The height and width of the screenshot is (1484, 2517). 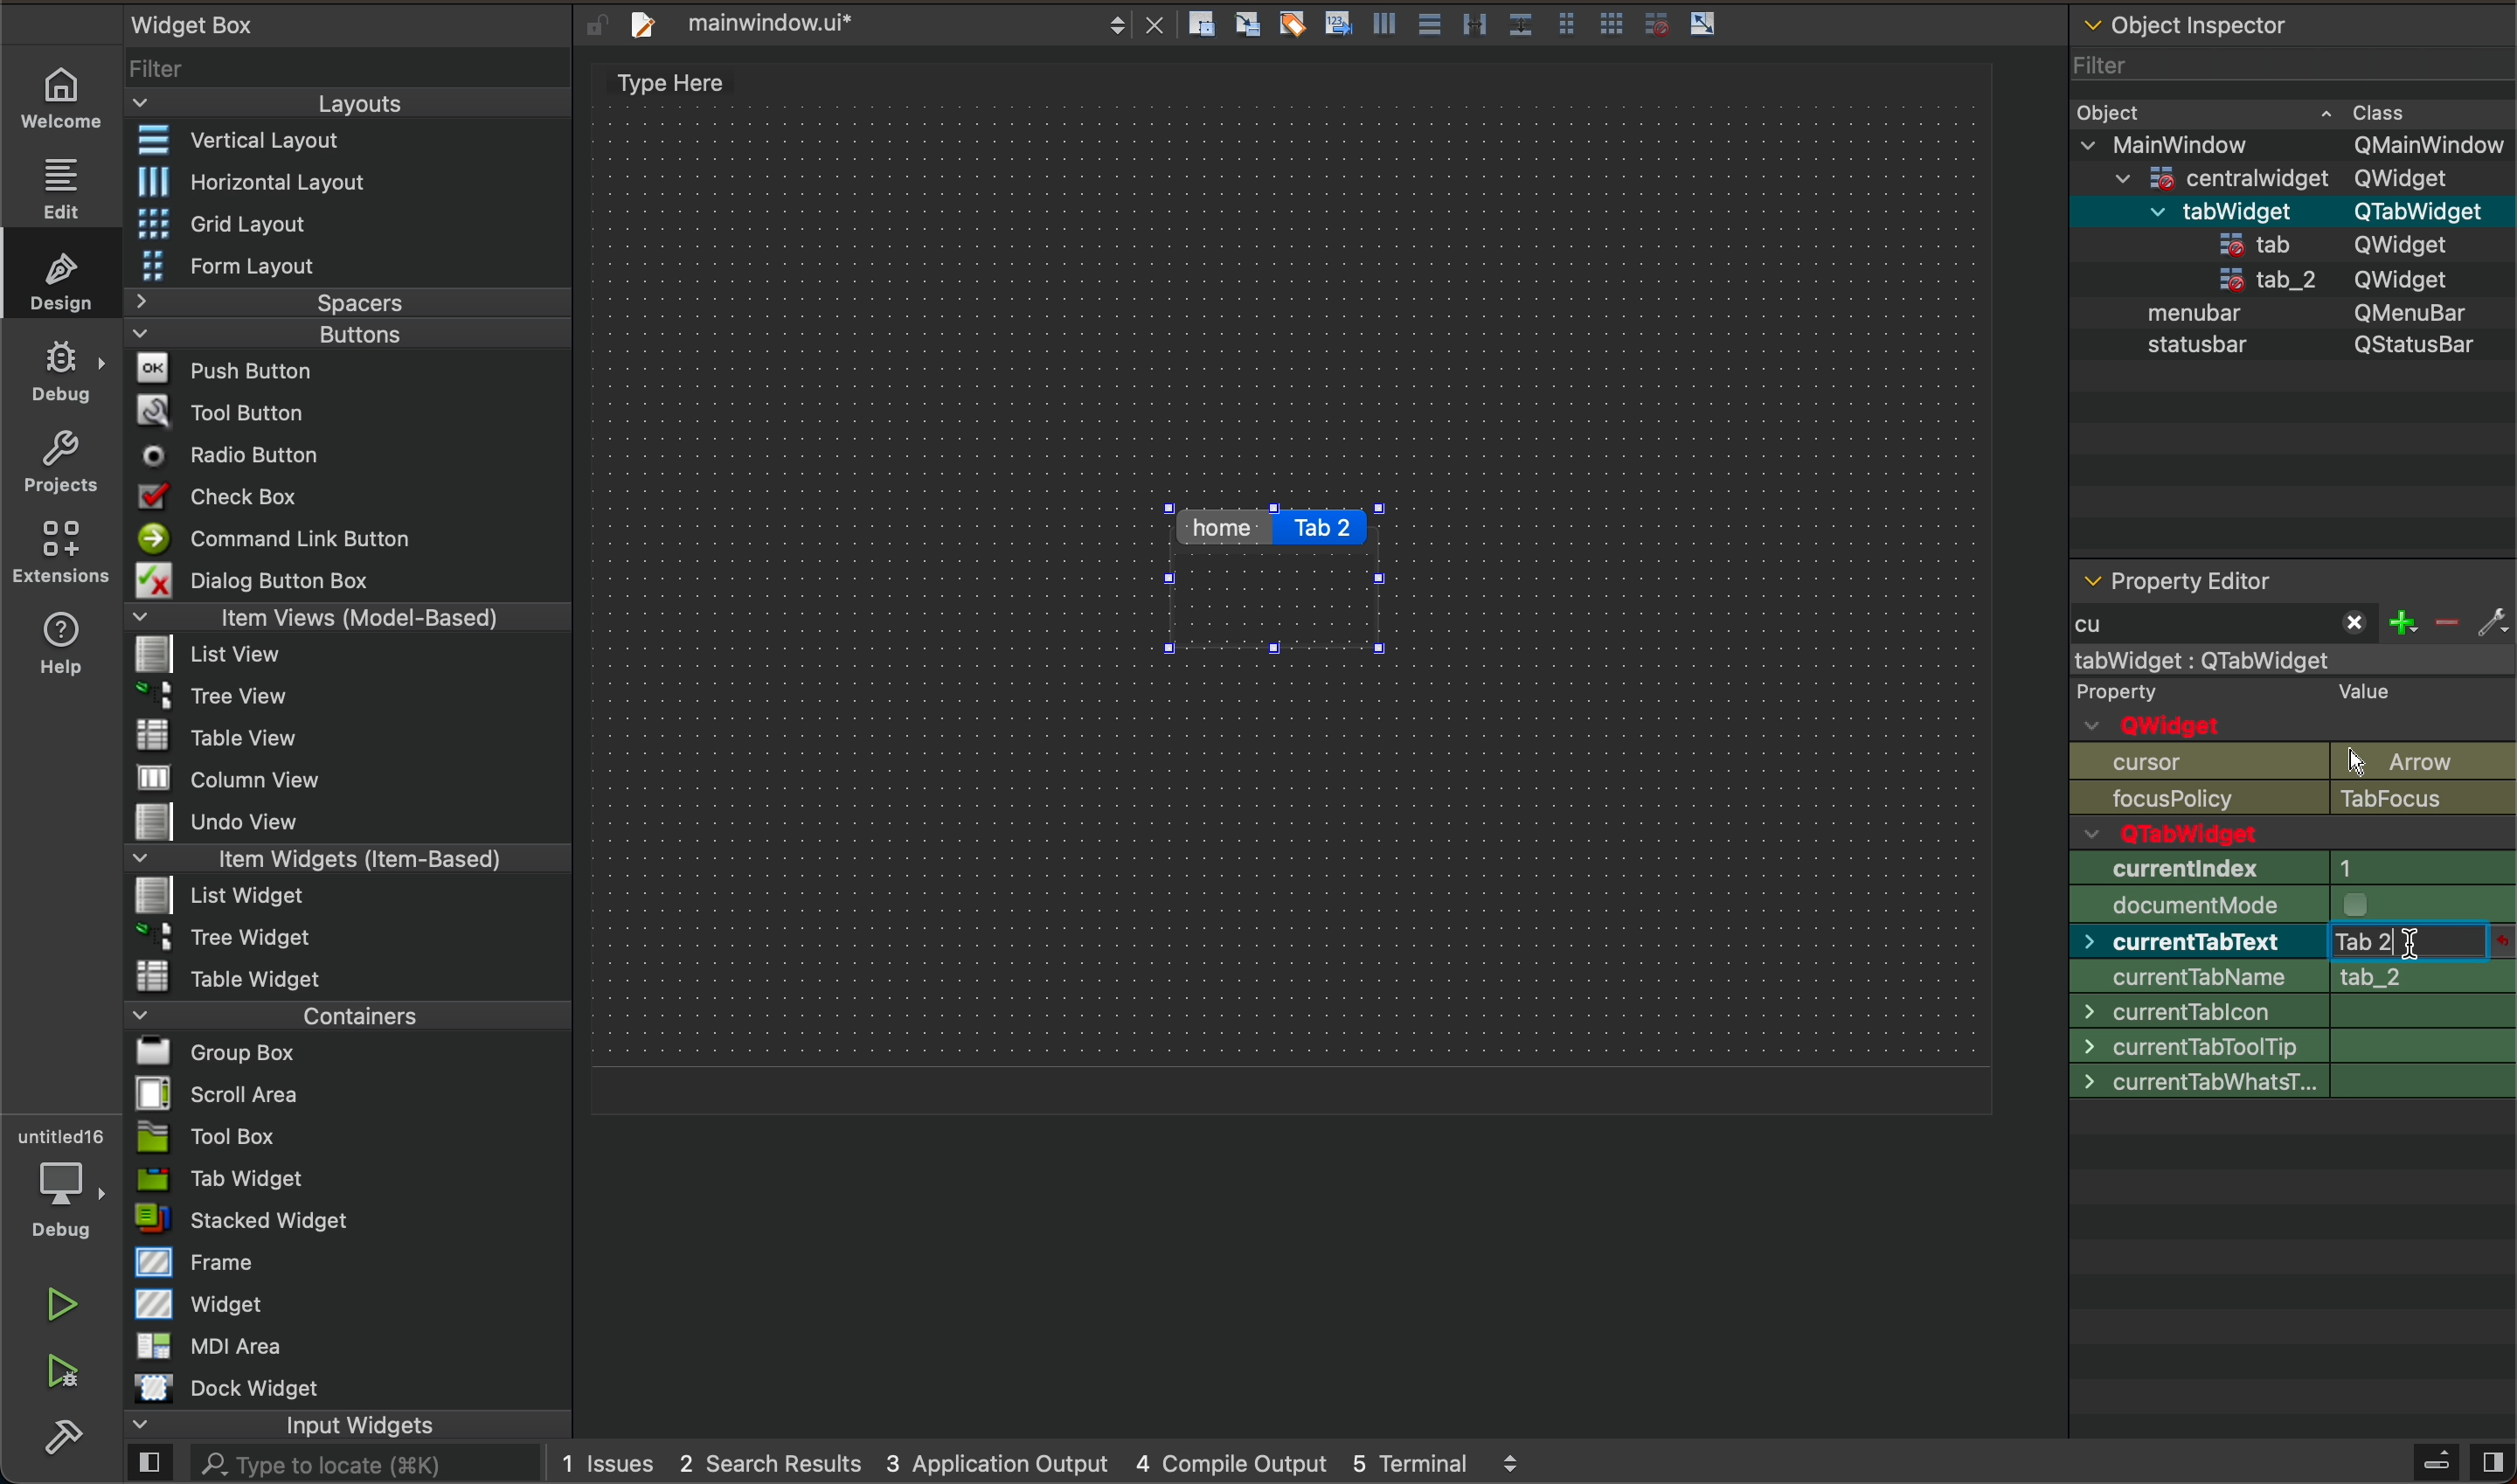 What do you see at coordinates (2243, 282) in the screenshot?
I see `tab_2` at bounding box center [2243, 282].